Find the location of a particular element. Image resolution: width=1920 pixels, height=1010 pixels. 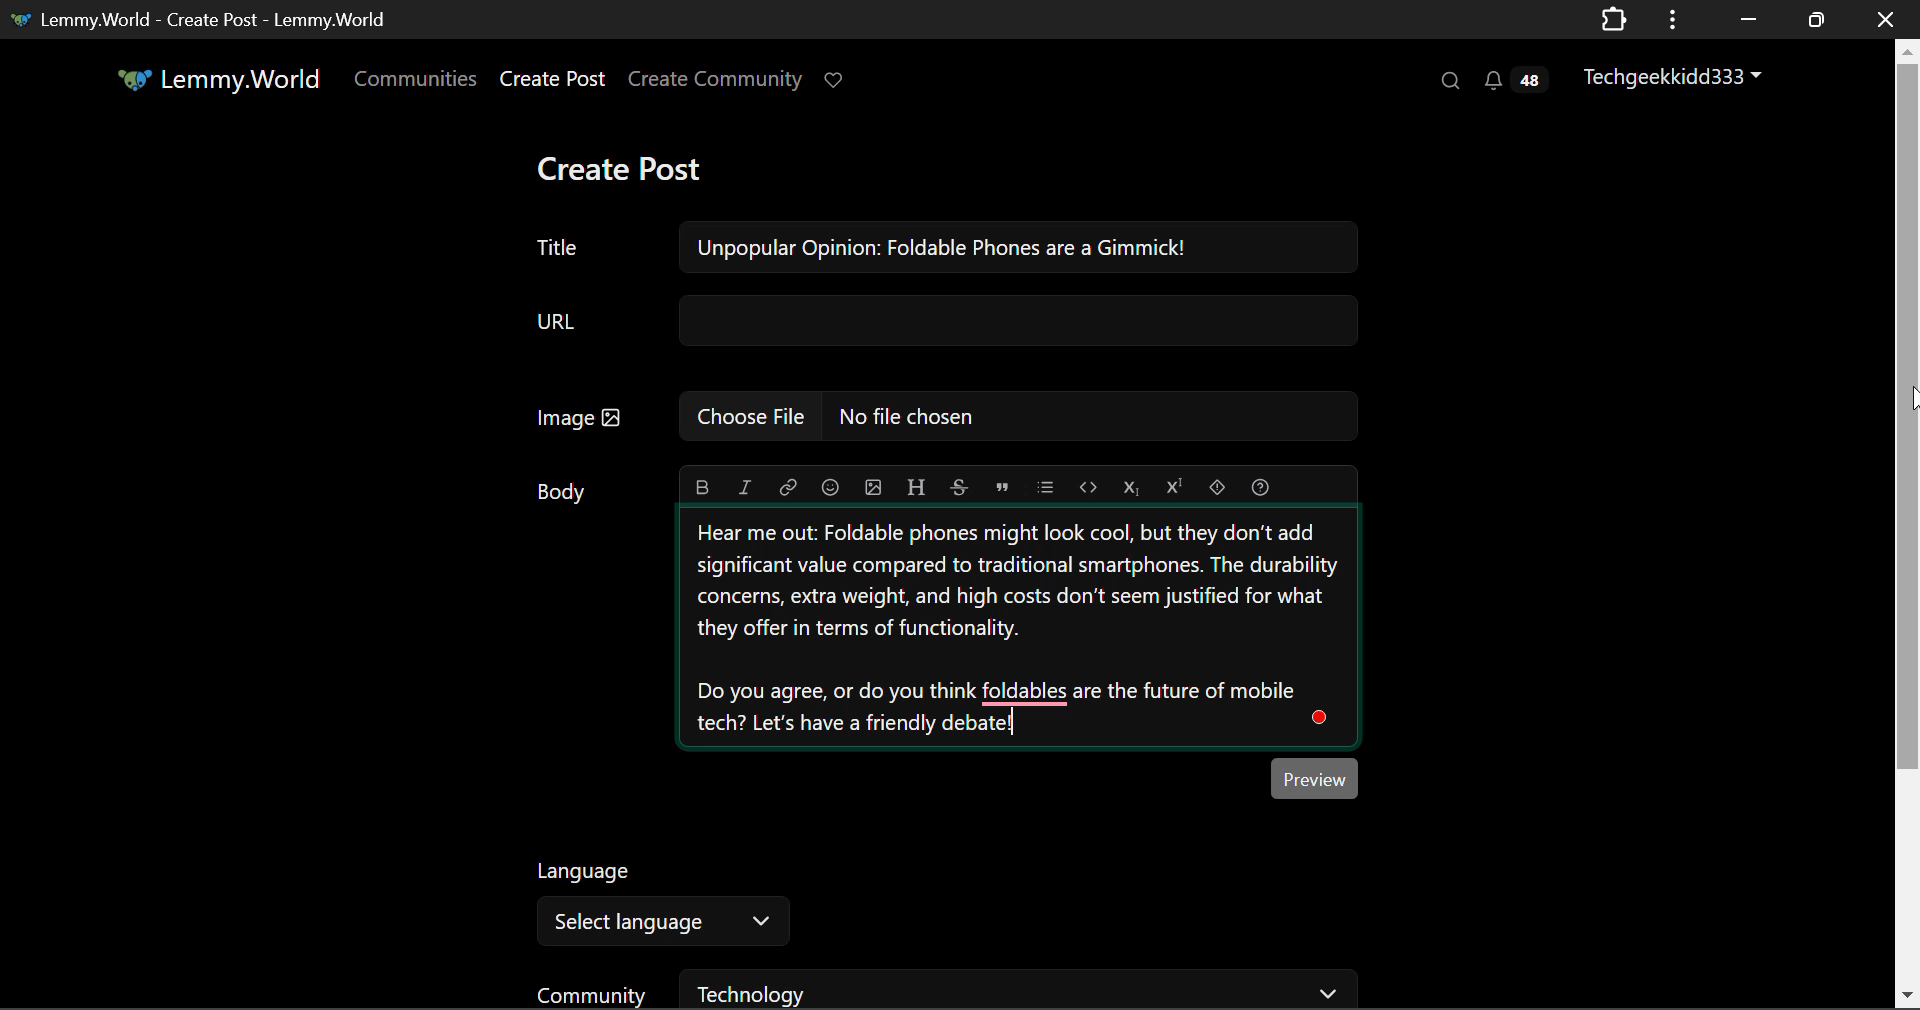

formatting help is located at coordinates (1259, 484).